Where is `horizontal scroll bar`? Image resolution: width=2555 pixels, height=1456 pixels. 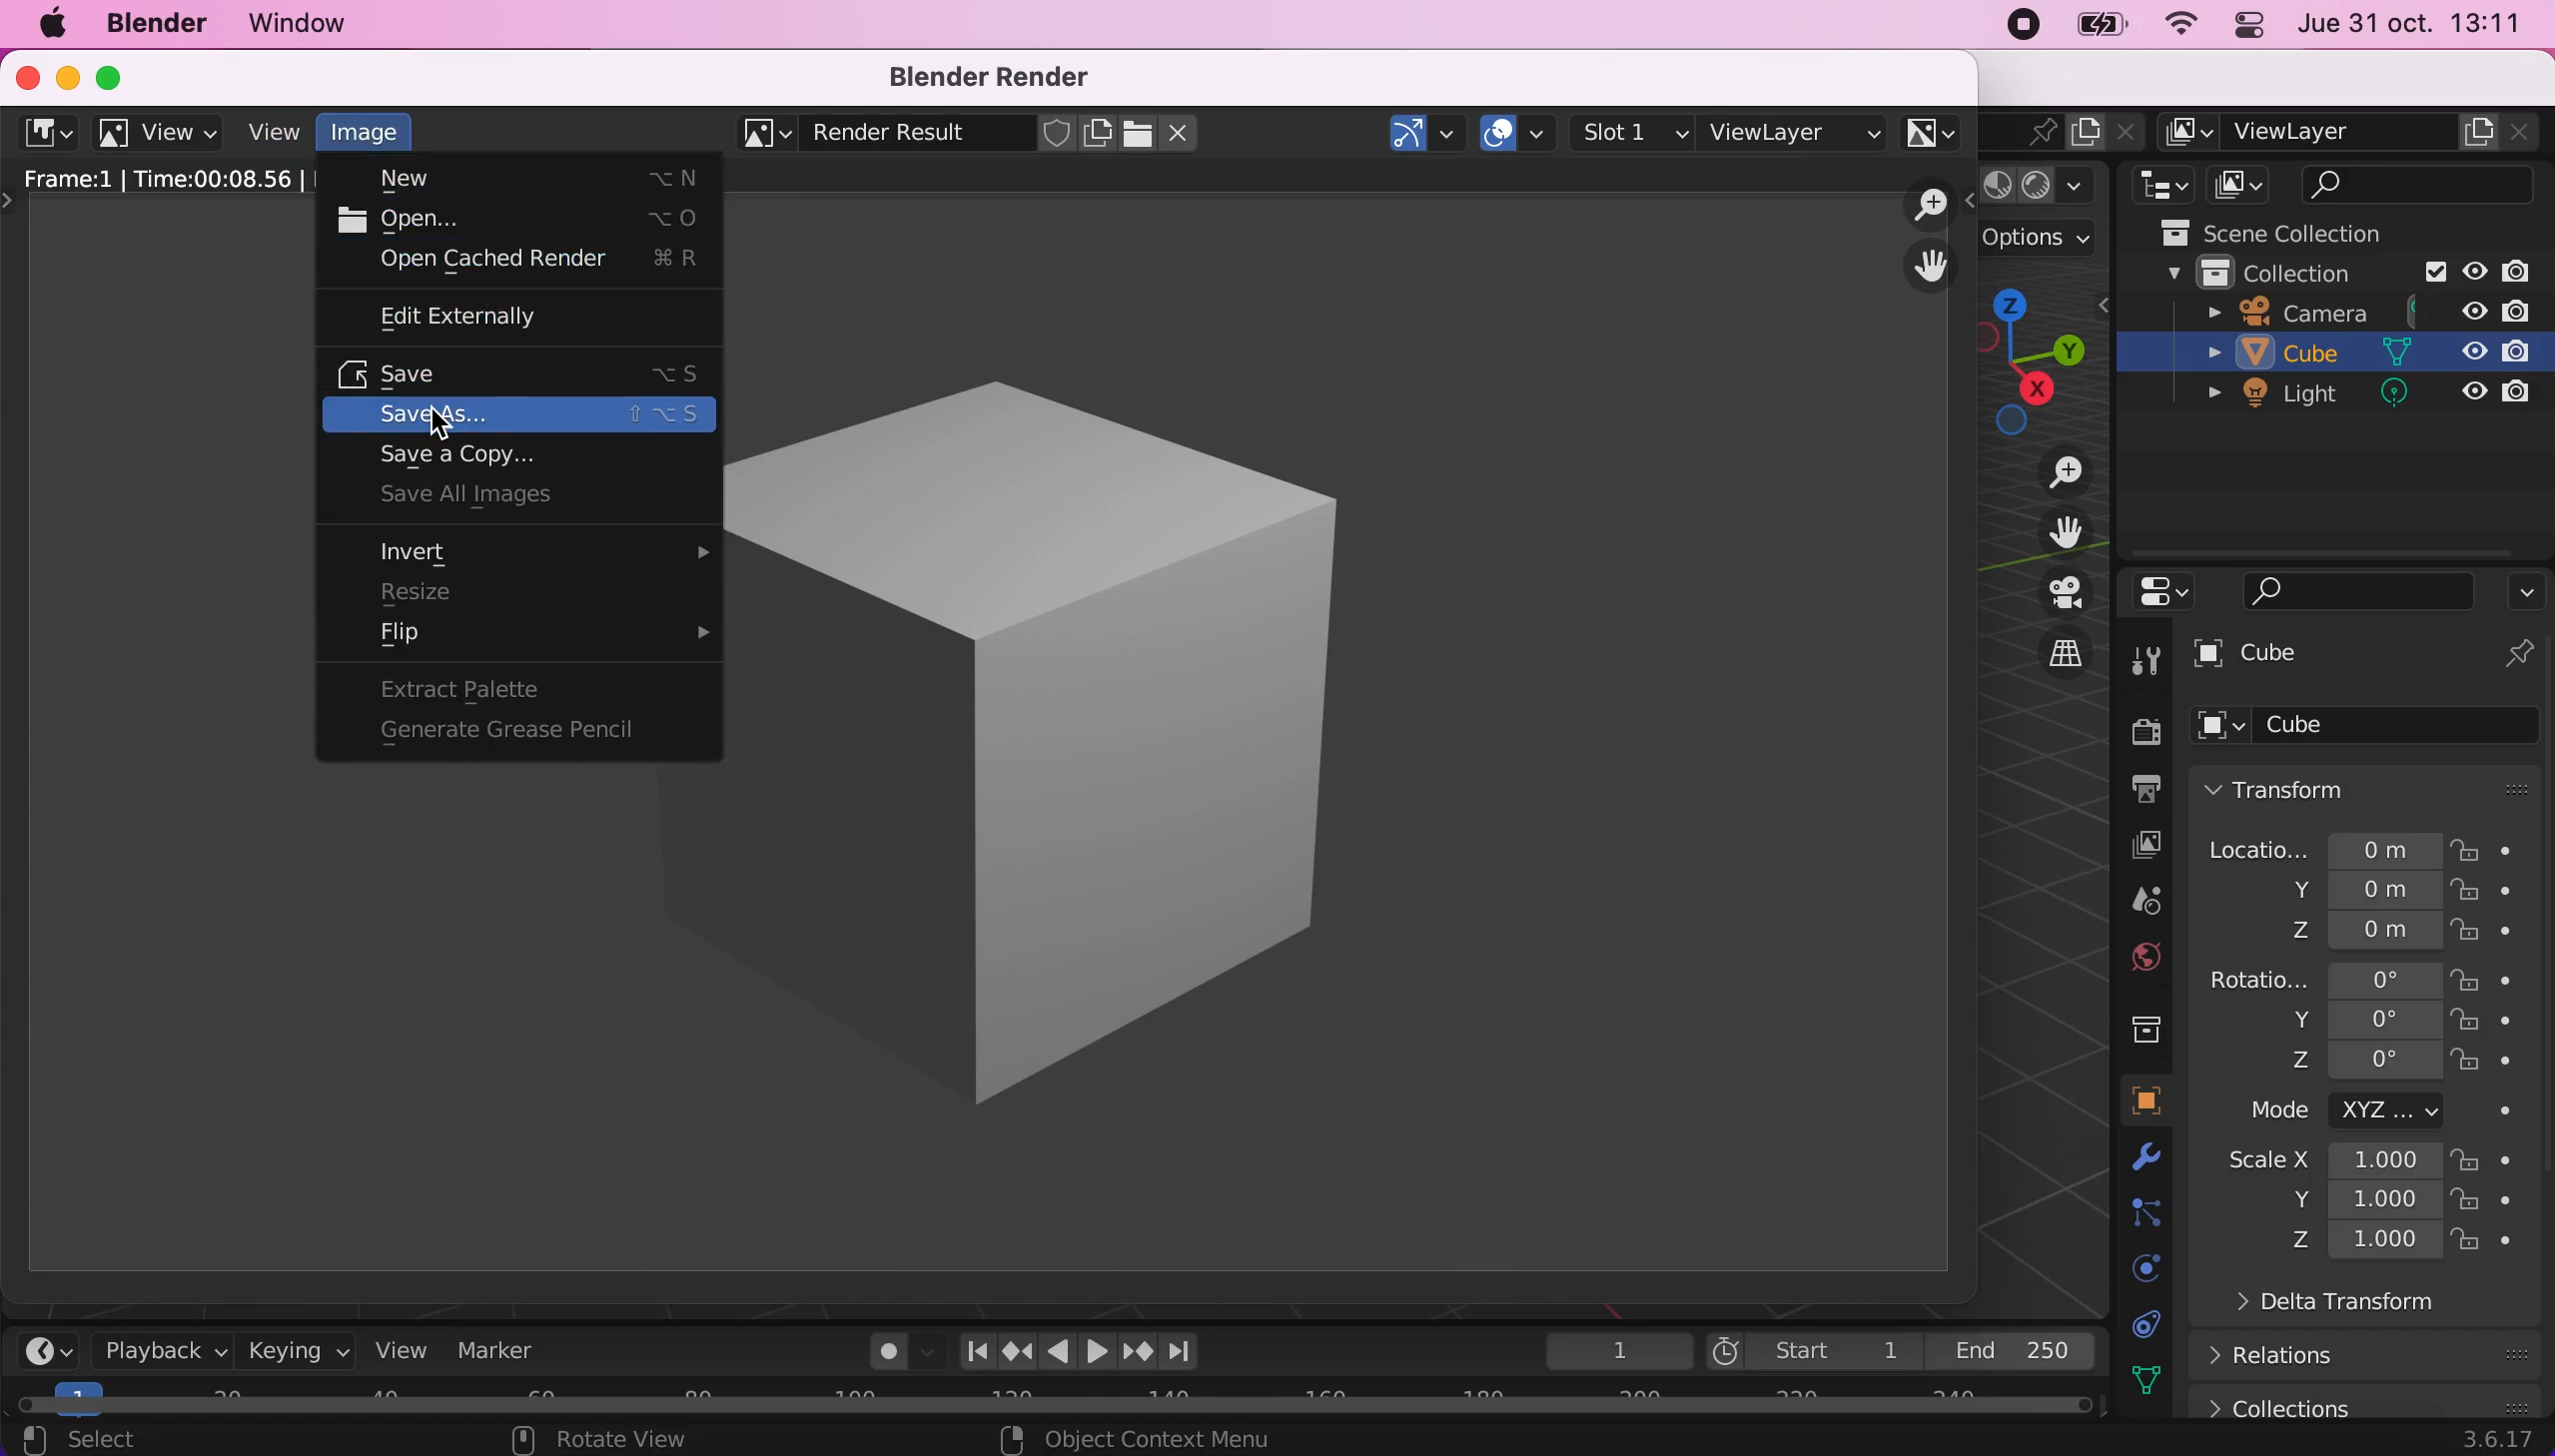
horizontal scroll bar is located at coordinates (1065, 1400).